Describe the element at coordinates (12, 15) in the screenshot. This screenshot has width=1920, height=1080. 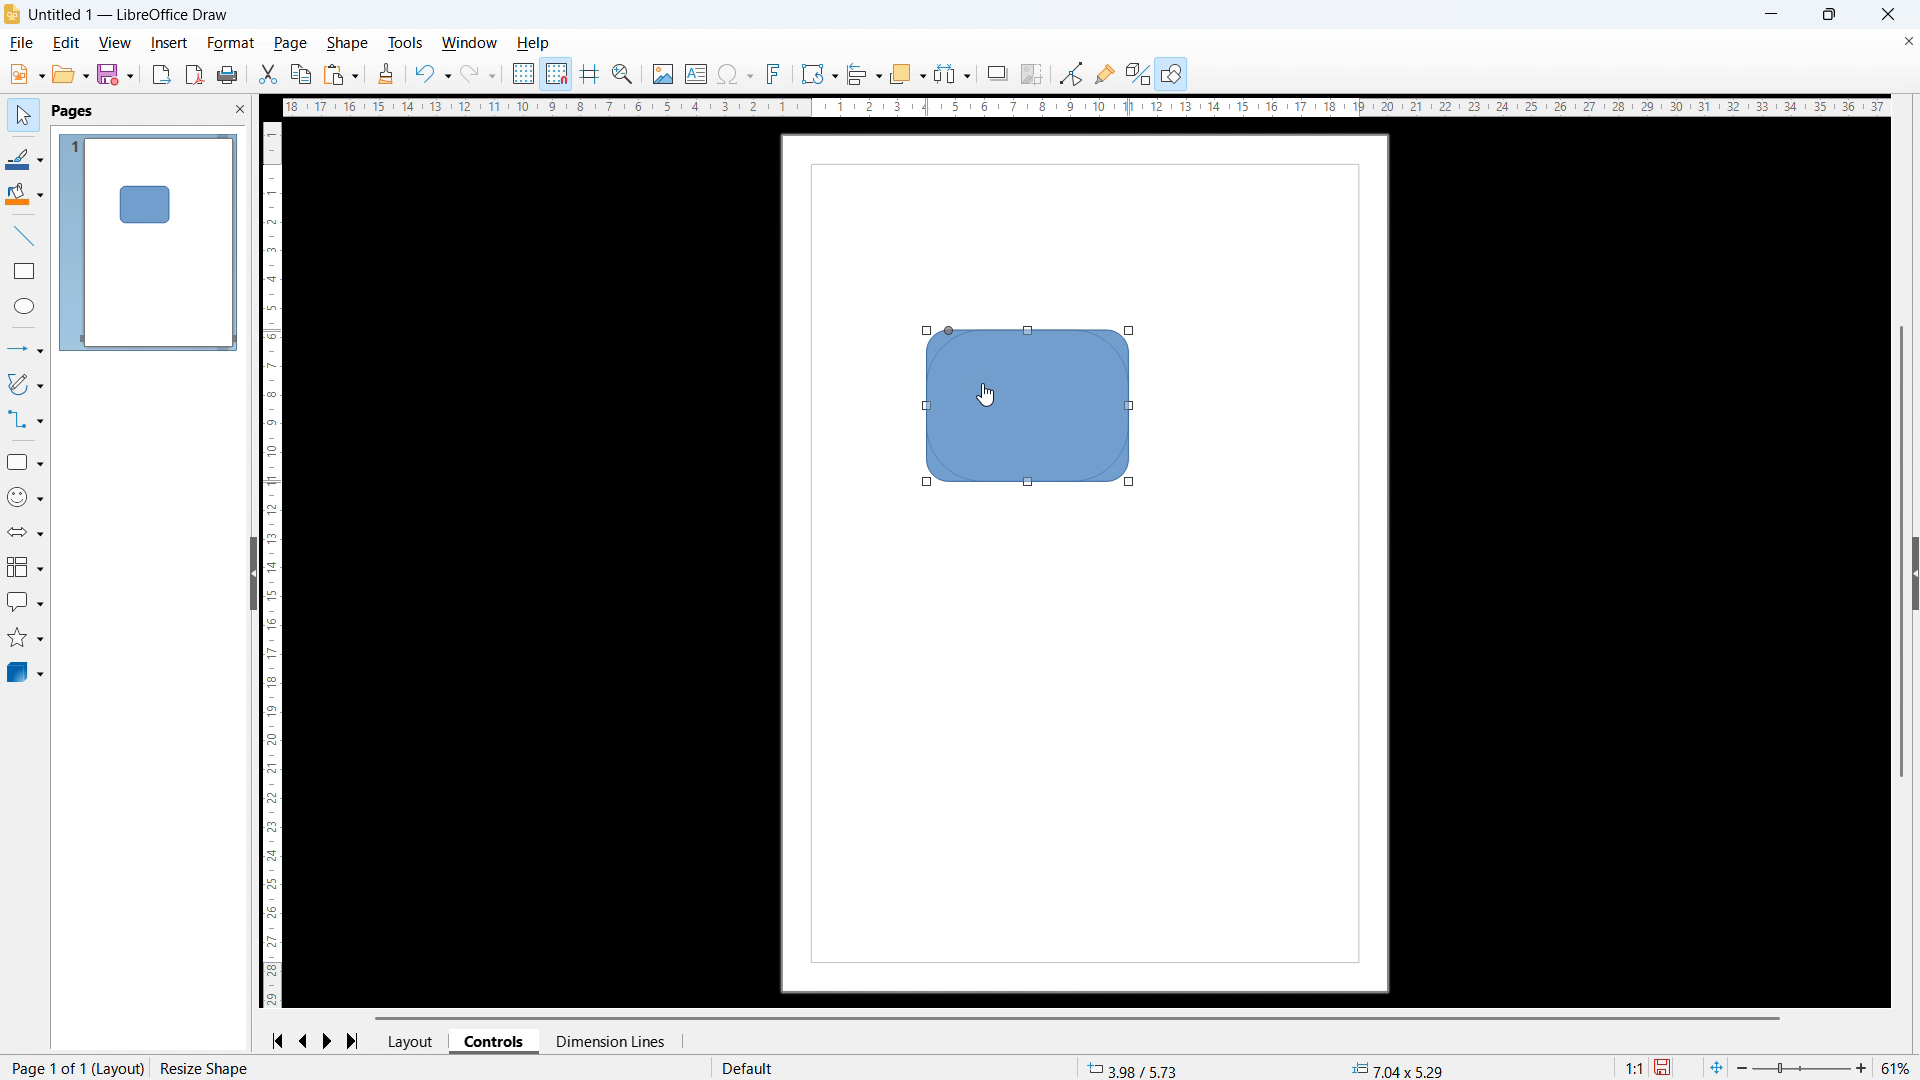
I see `Logo ` at that location.